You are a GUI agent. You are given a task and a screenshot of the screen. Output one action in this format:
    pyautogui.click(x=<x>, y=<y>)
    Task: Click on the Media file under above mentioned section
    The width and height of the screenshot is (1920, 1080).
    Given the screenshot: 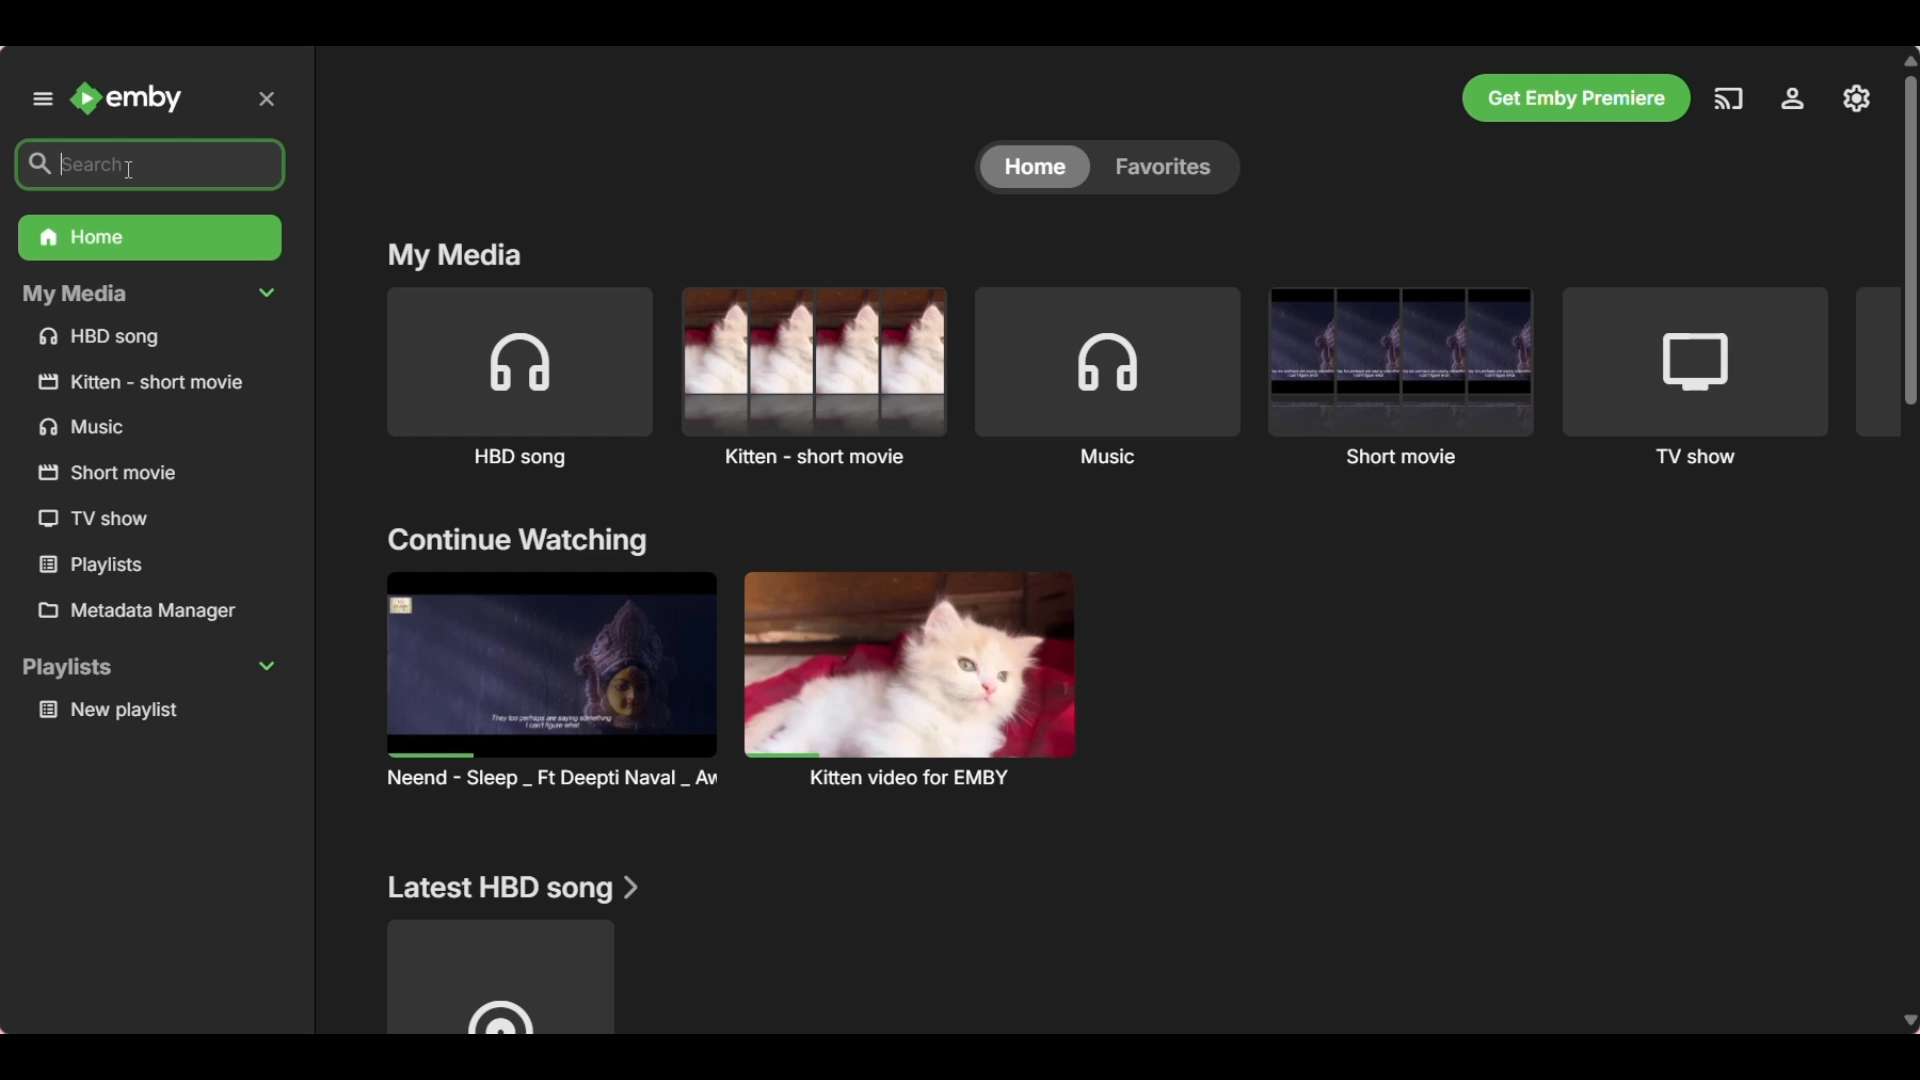 What is the action you would take?
    pyautogui.click(x=500, y=977)
    